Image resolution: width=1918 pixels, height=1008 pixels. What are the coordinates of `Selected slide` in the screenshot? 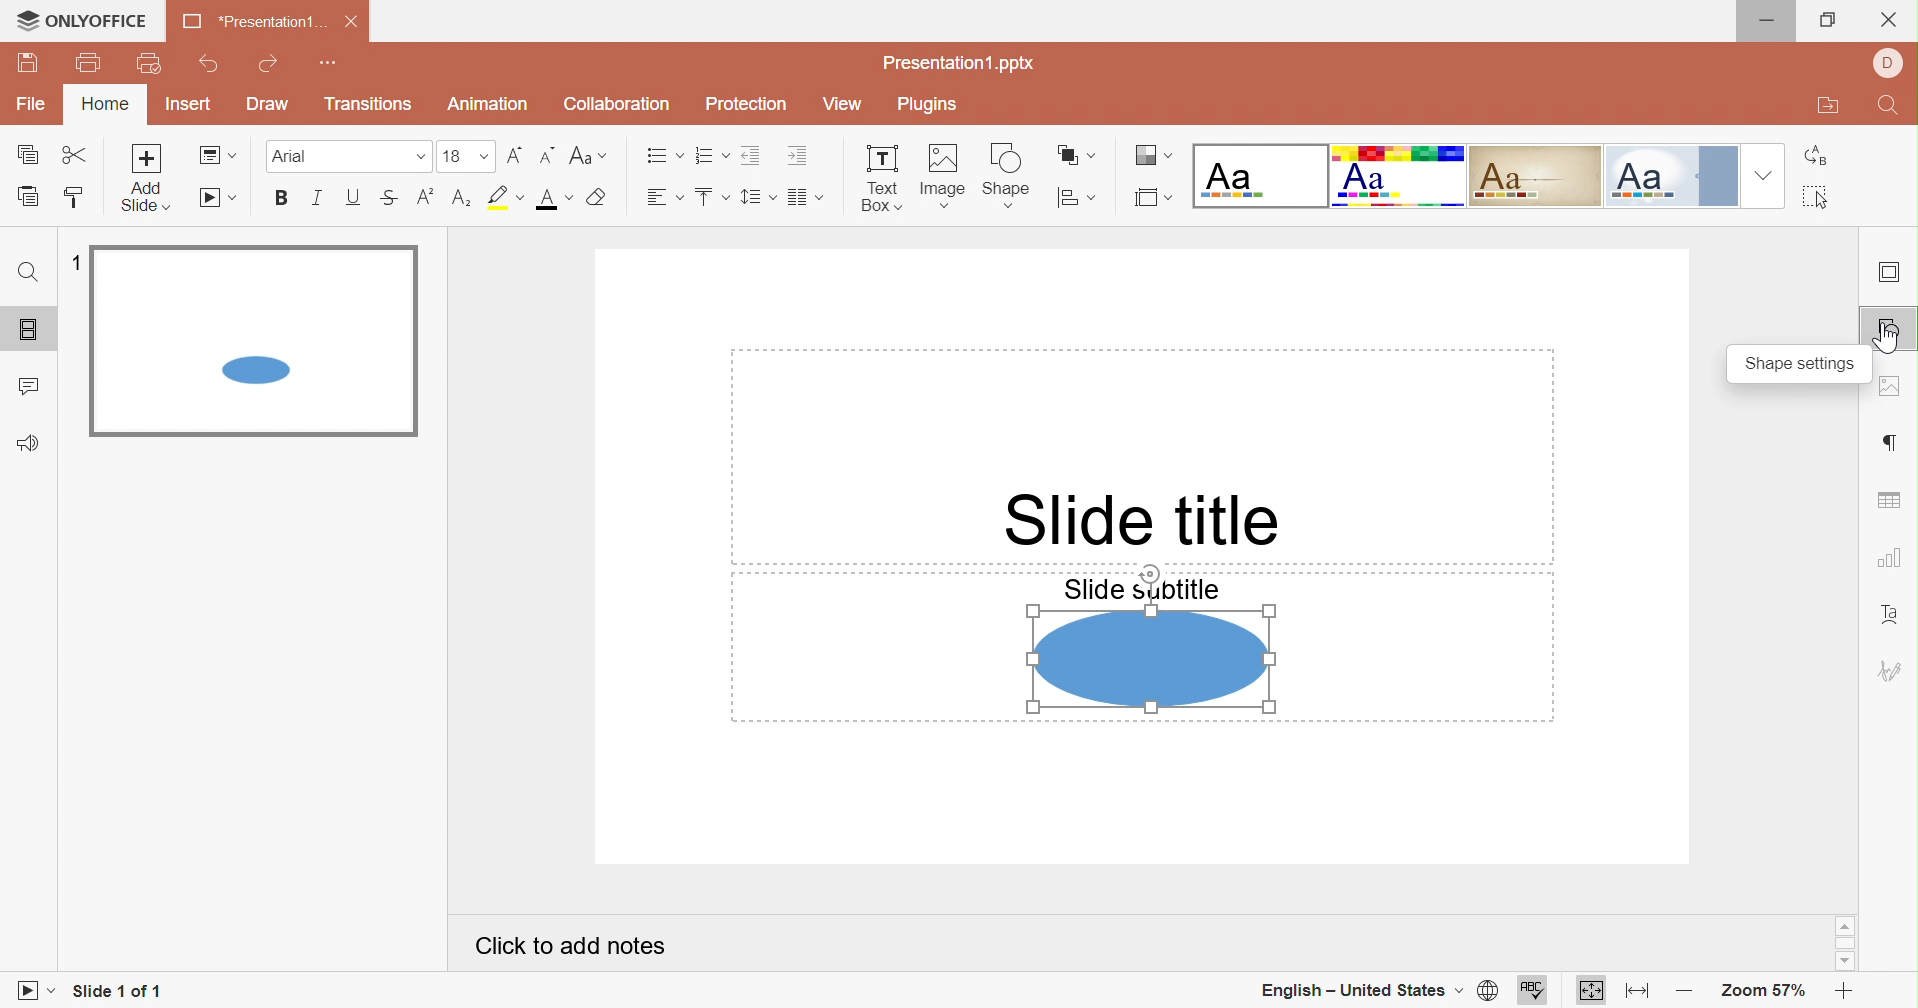 It's located at (254, 341).